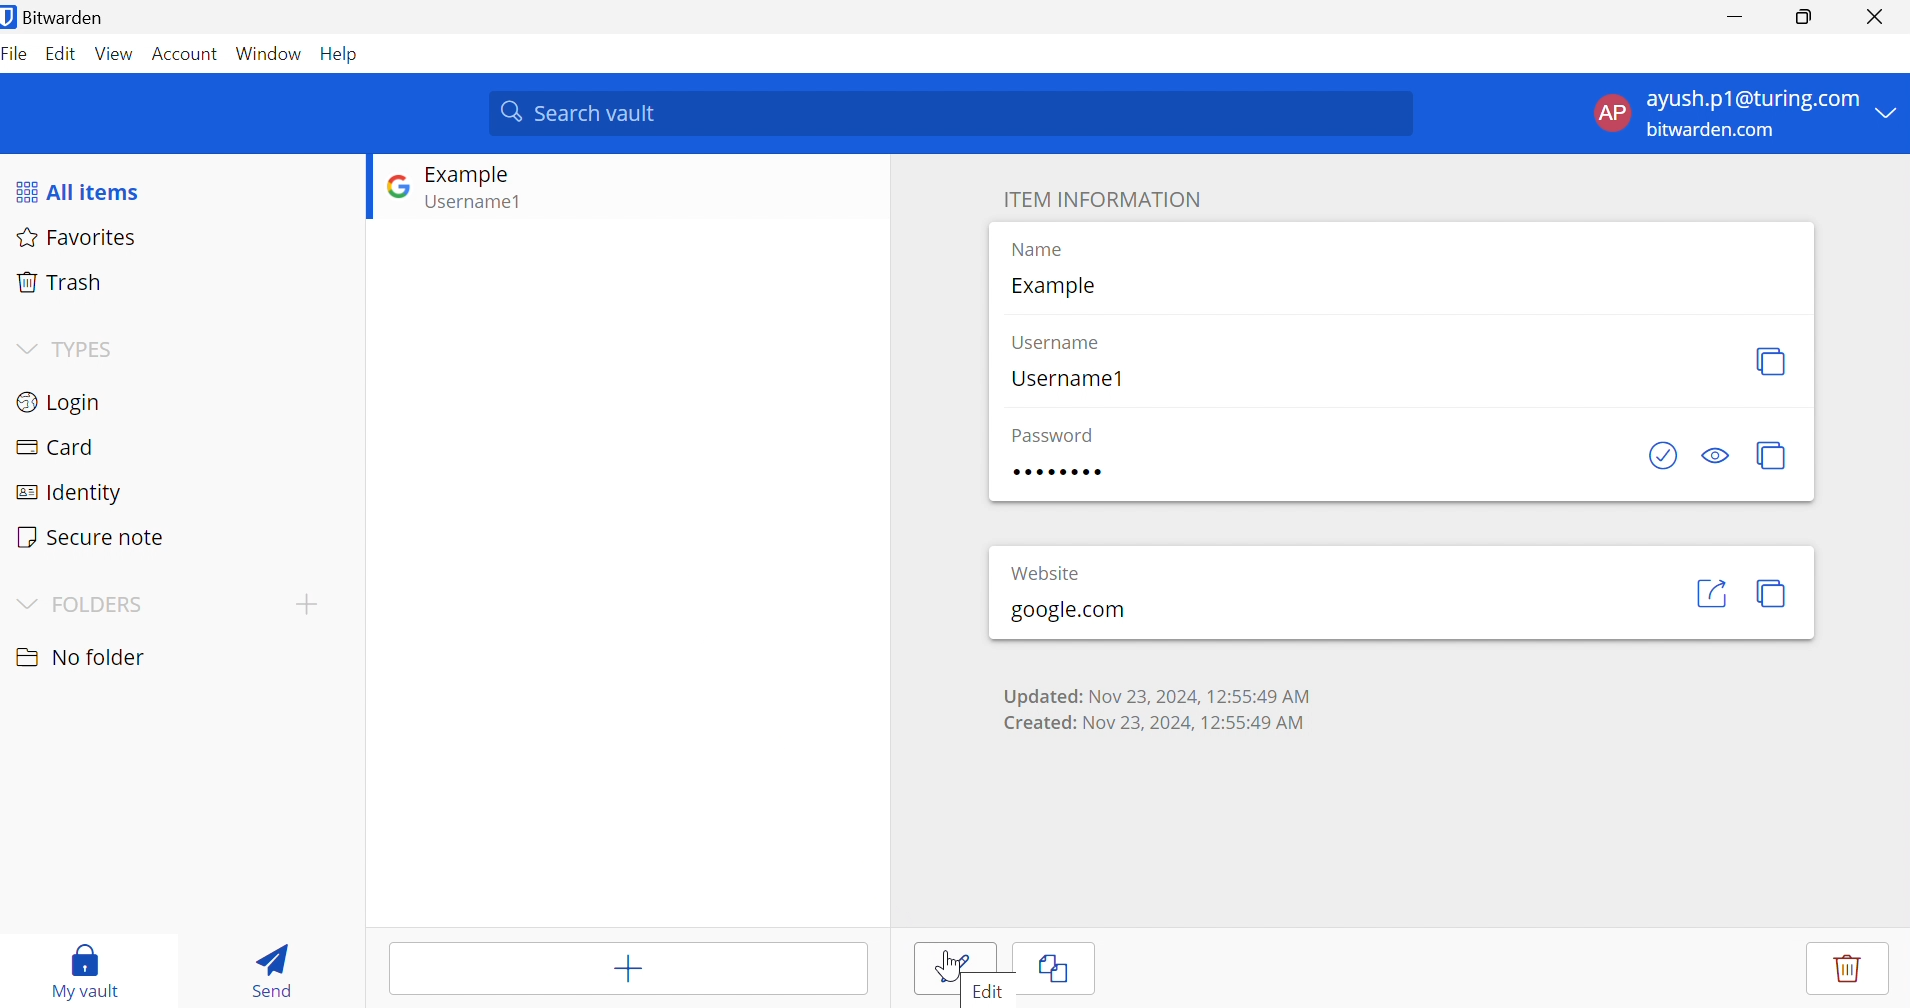  What do you see at coordinates (1102, 199) in the screenshot?
I see `ITEM INFORMATION` at bounding box center [1102, 199].